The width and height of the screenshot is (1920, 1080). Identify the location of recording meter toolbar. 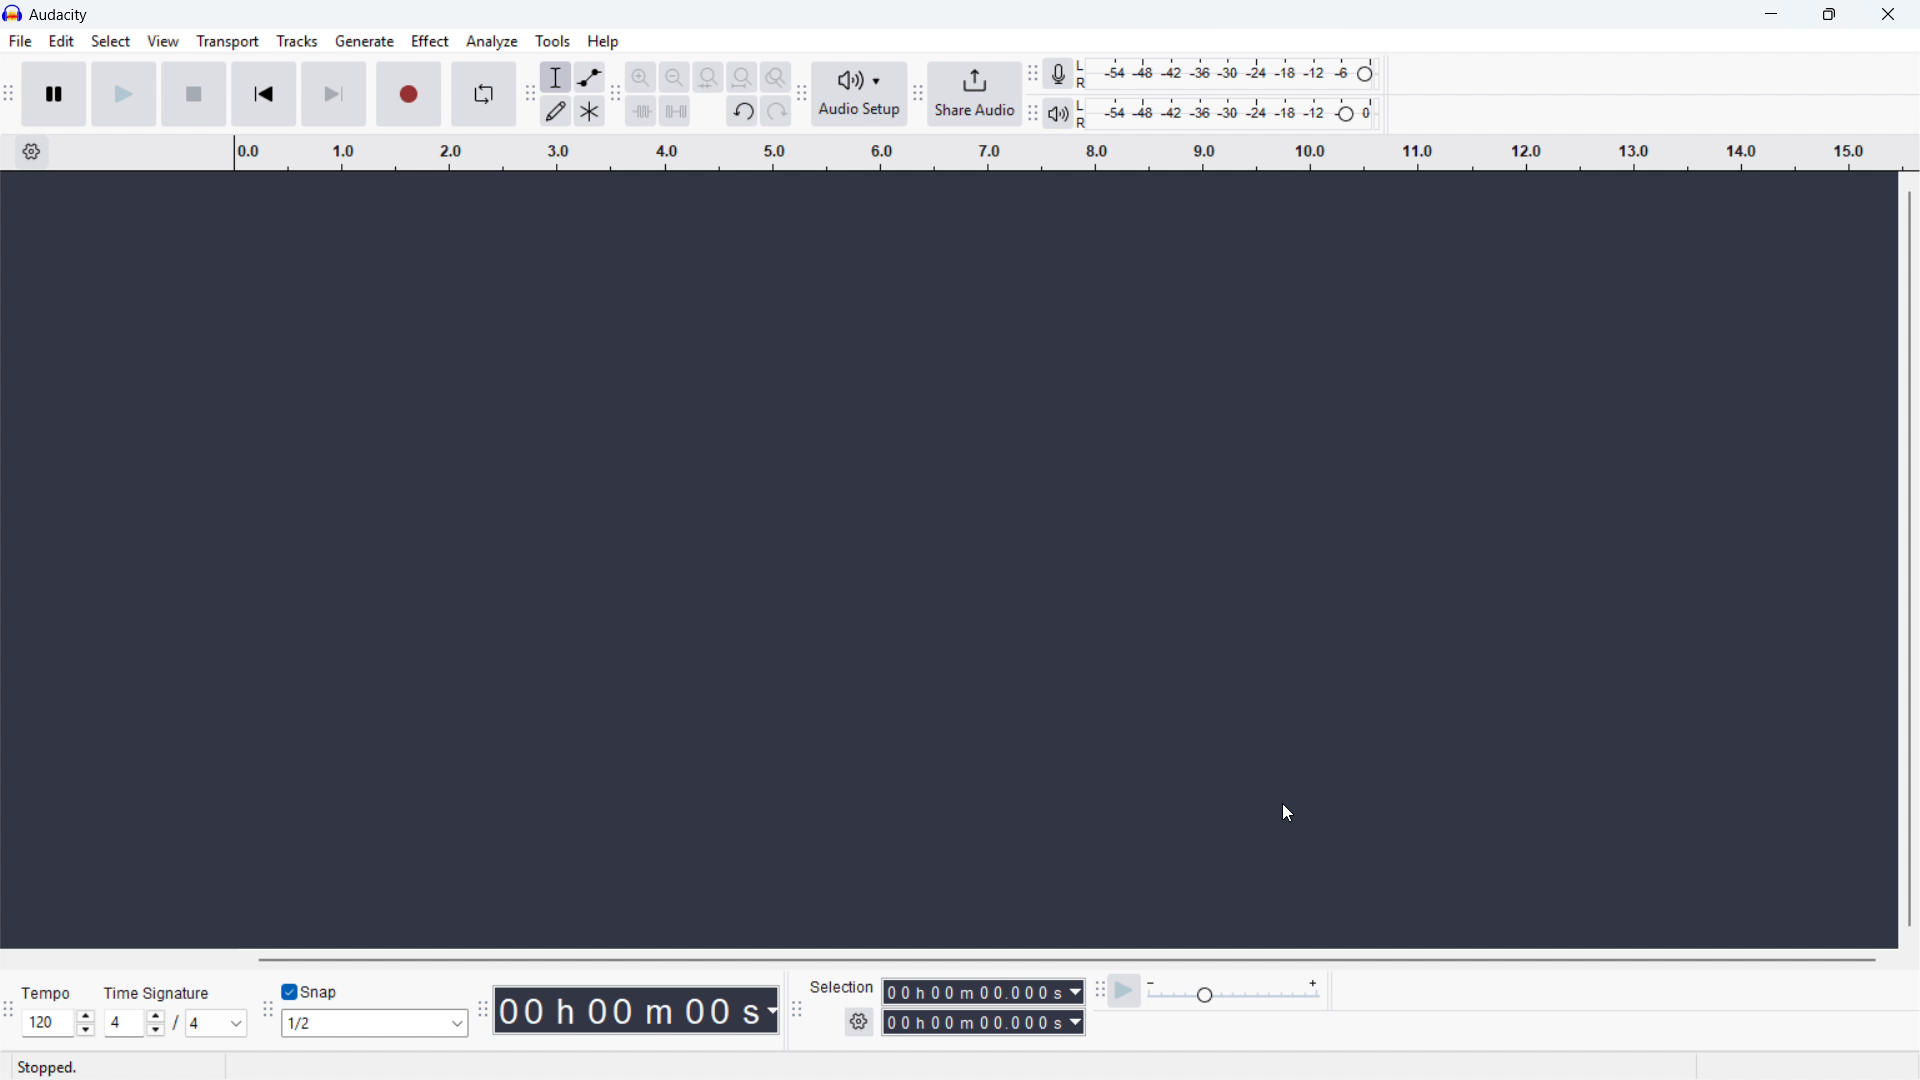
(1032, 73).